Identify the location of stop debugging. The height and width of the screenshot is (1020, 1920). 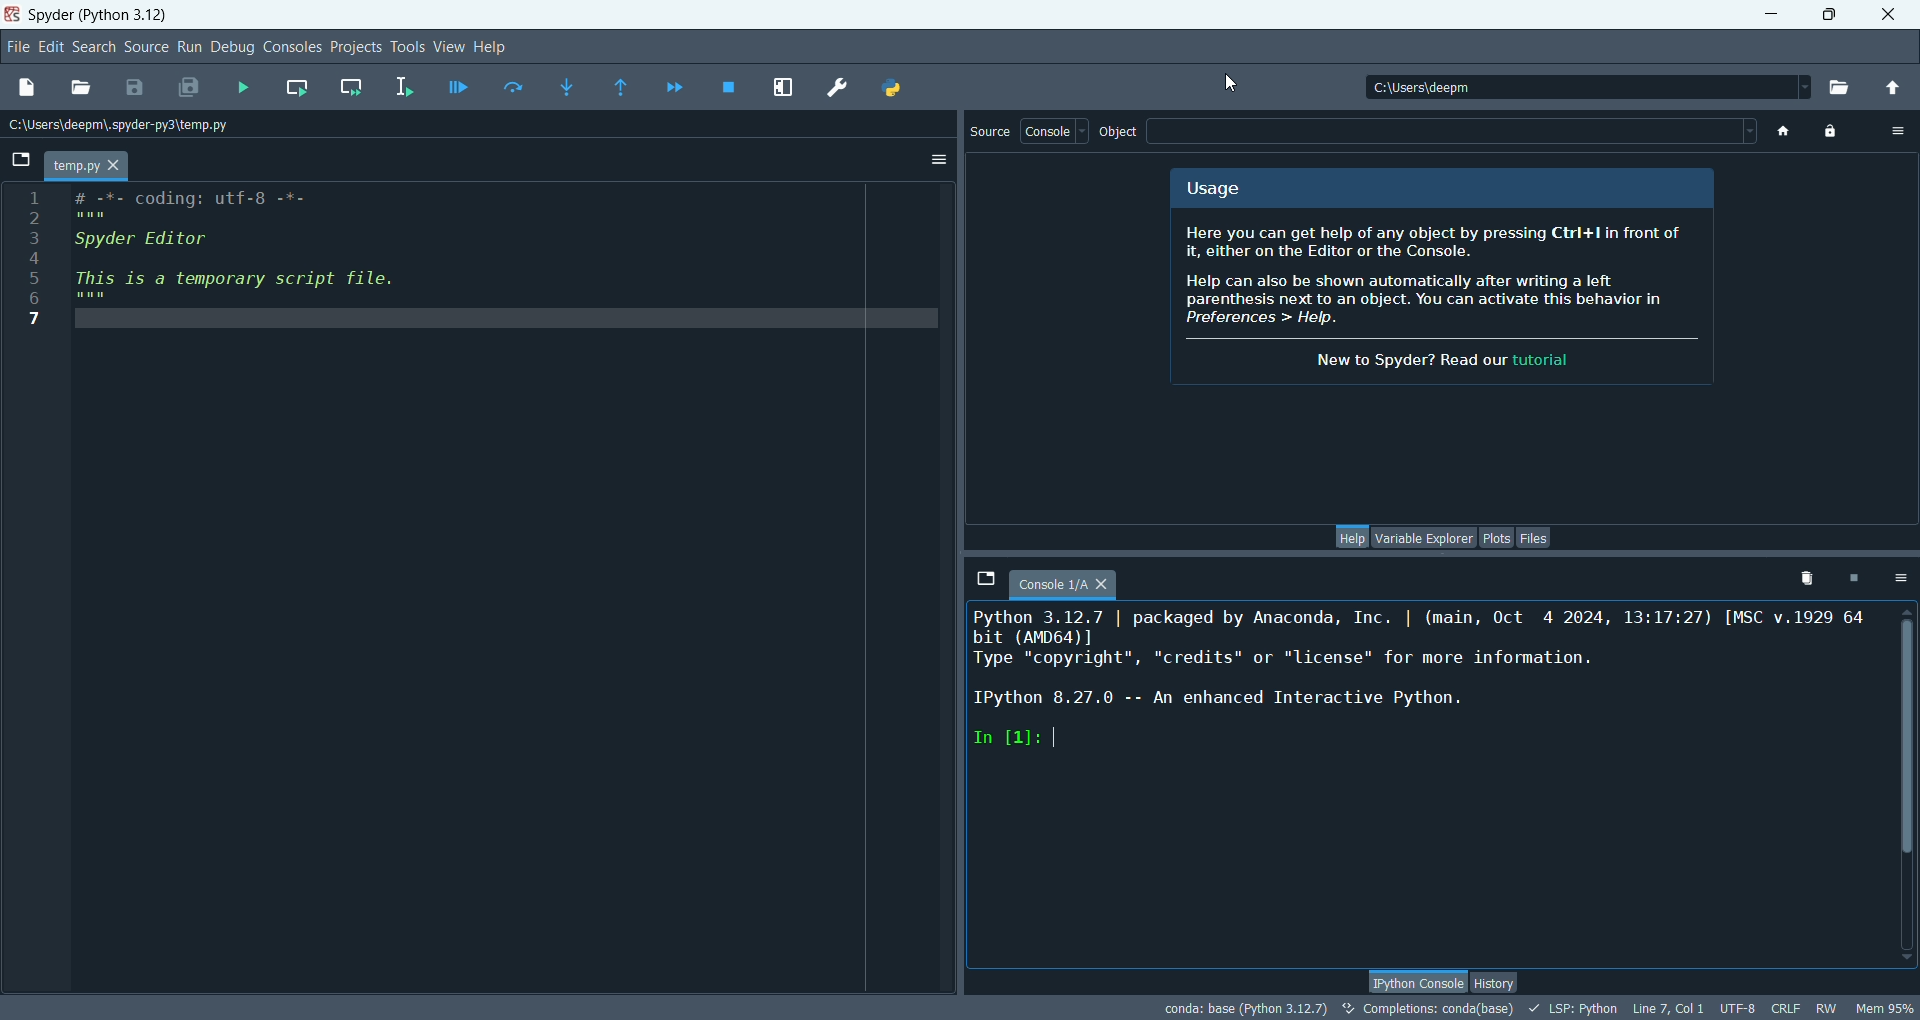
(729, 87).